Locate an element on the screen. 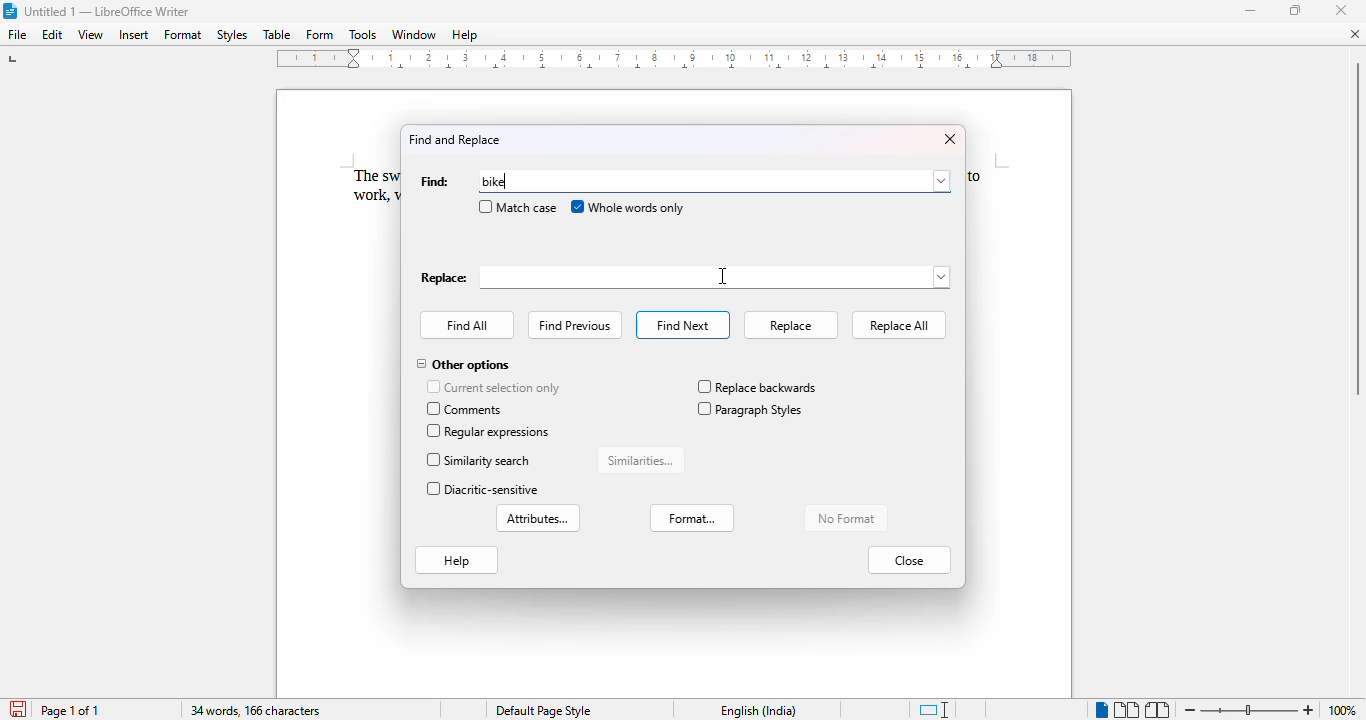 The height and width of the screenshot is (720, 1366). find all is located at coordinates (468, 325).